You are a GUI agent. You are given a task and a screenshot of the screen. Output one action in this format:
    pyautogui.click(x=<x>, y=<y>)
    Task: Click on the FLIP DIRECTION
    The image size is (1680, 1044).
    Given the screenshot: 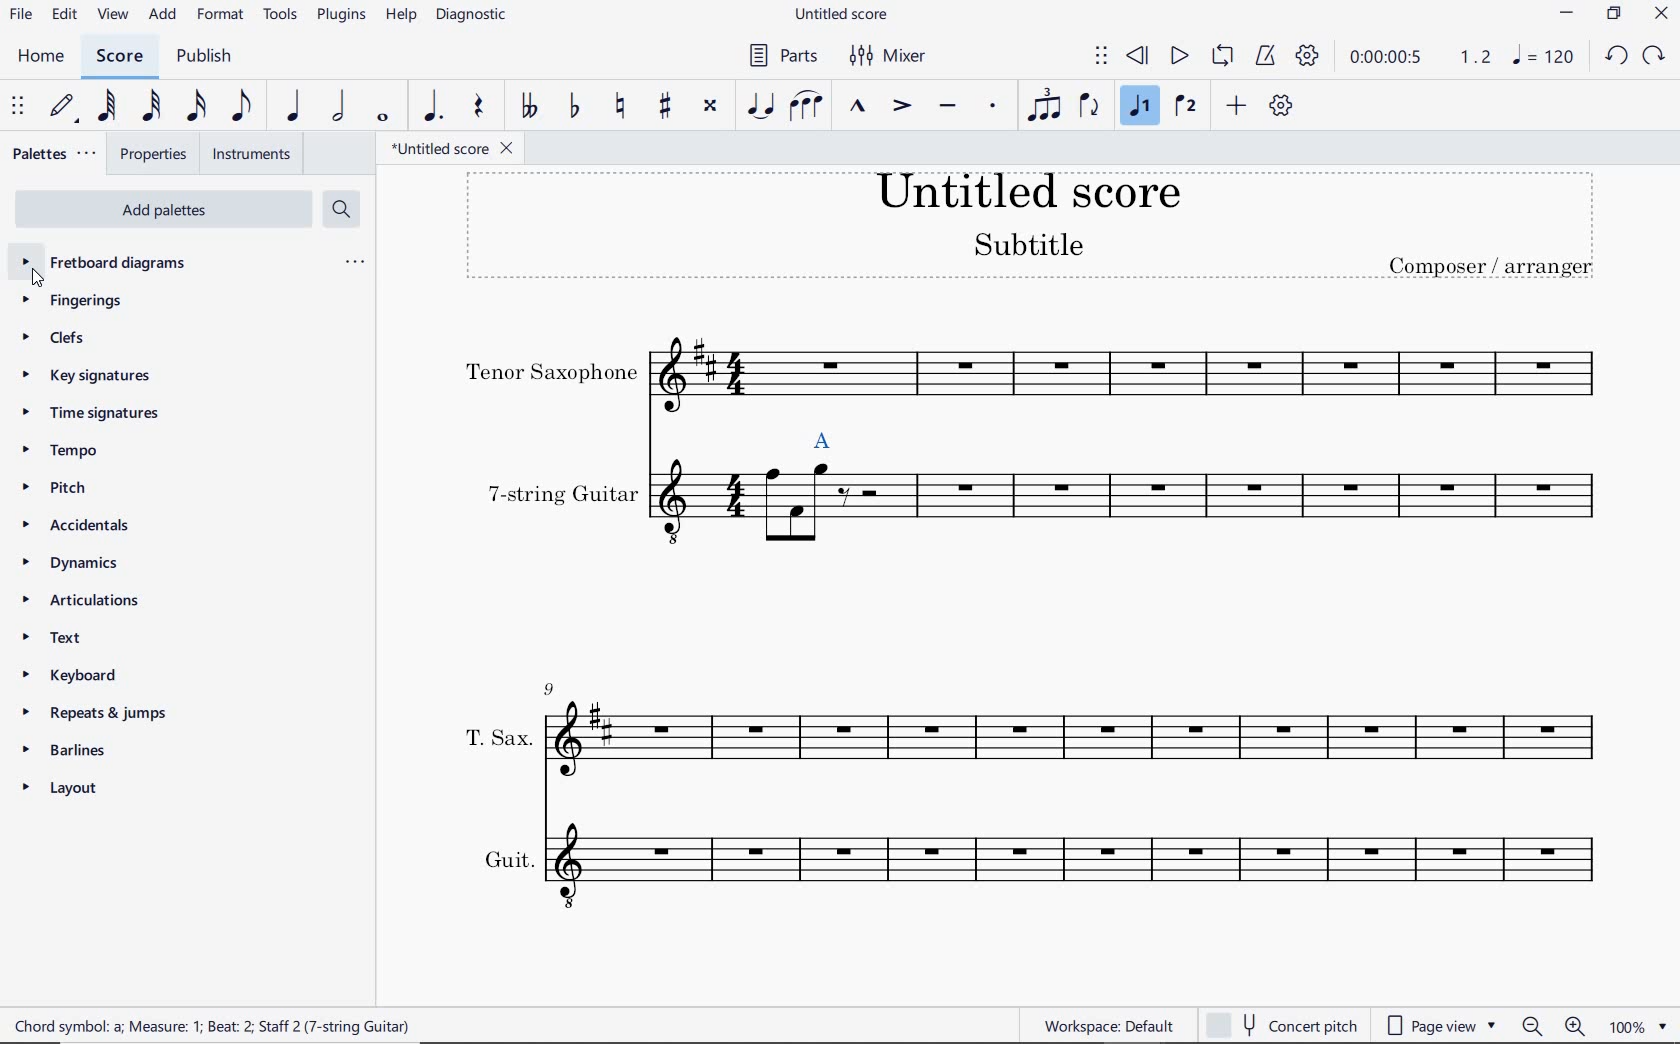 What is the action you would take?
    pyautogui.click(x=1091, y=107)
    